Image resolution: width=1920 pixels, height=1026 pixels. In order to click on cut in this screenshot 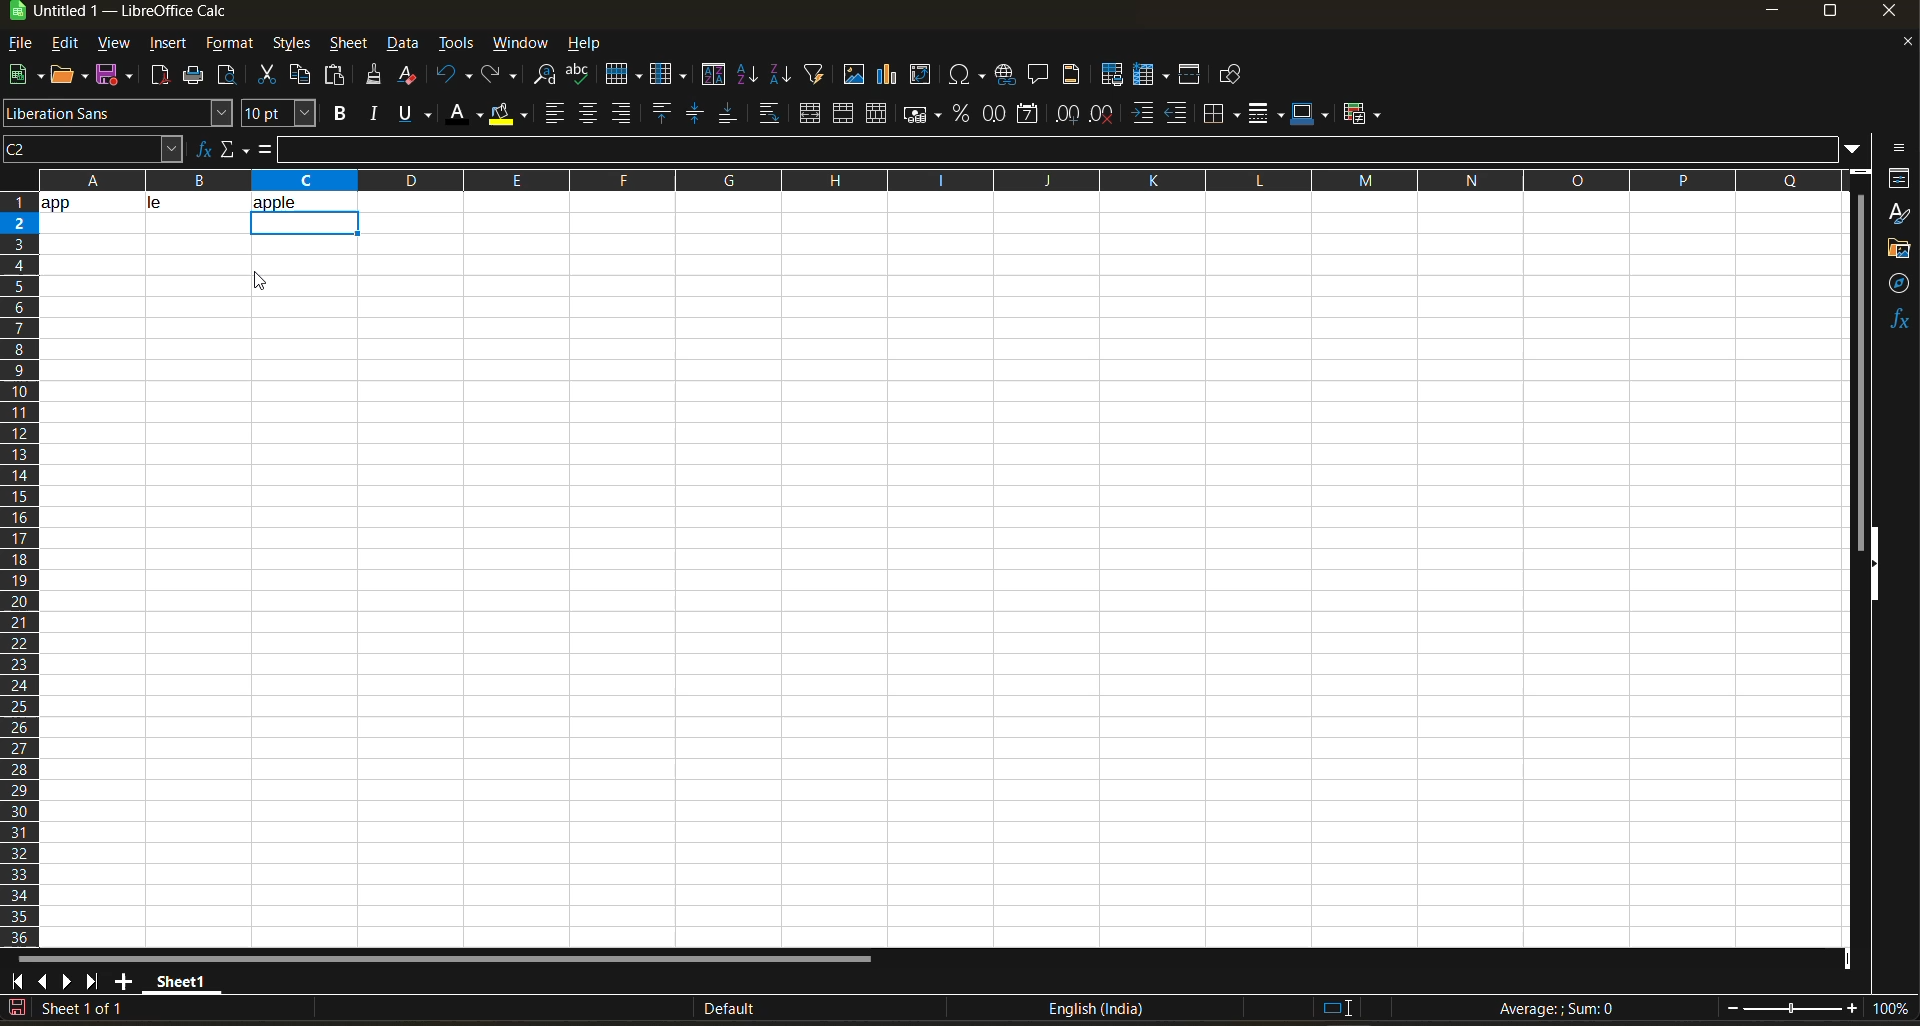, I will do `click(270, 76)`.